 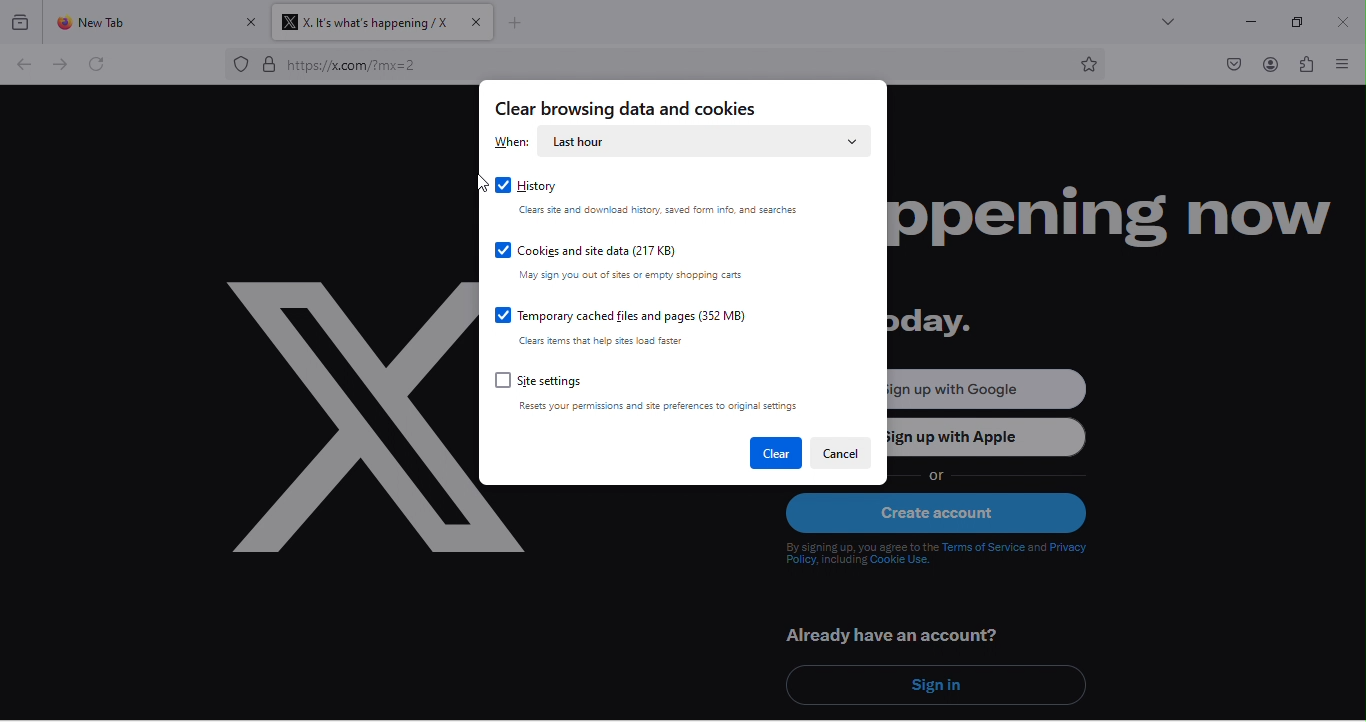 I want to click on last hour, so click(x=705, y=141).